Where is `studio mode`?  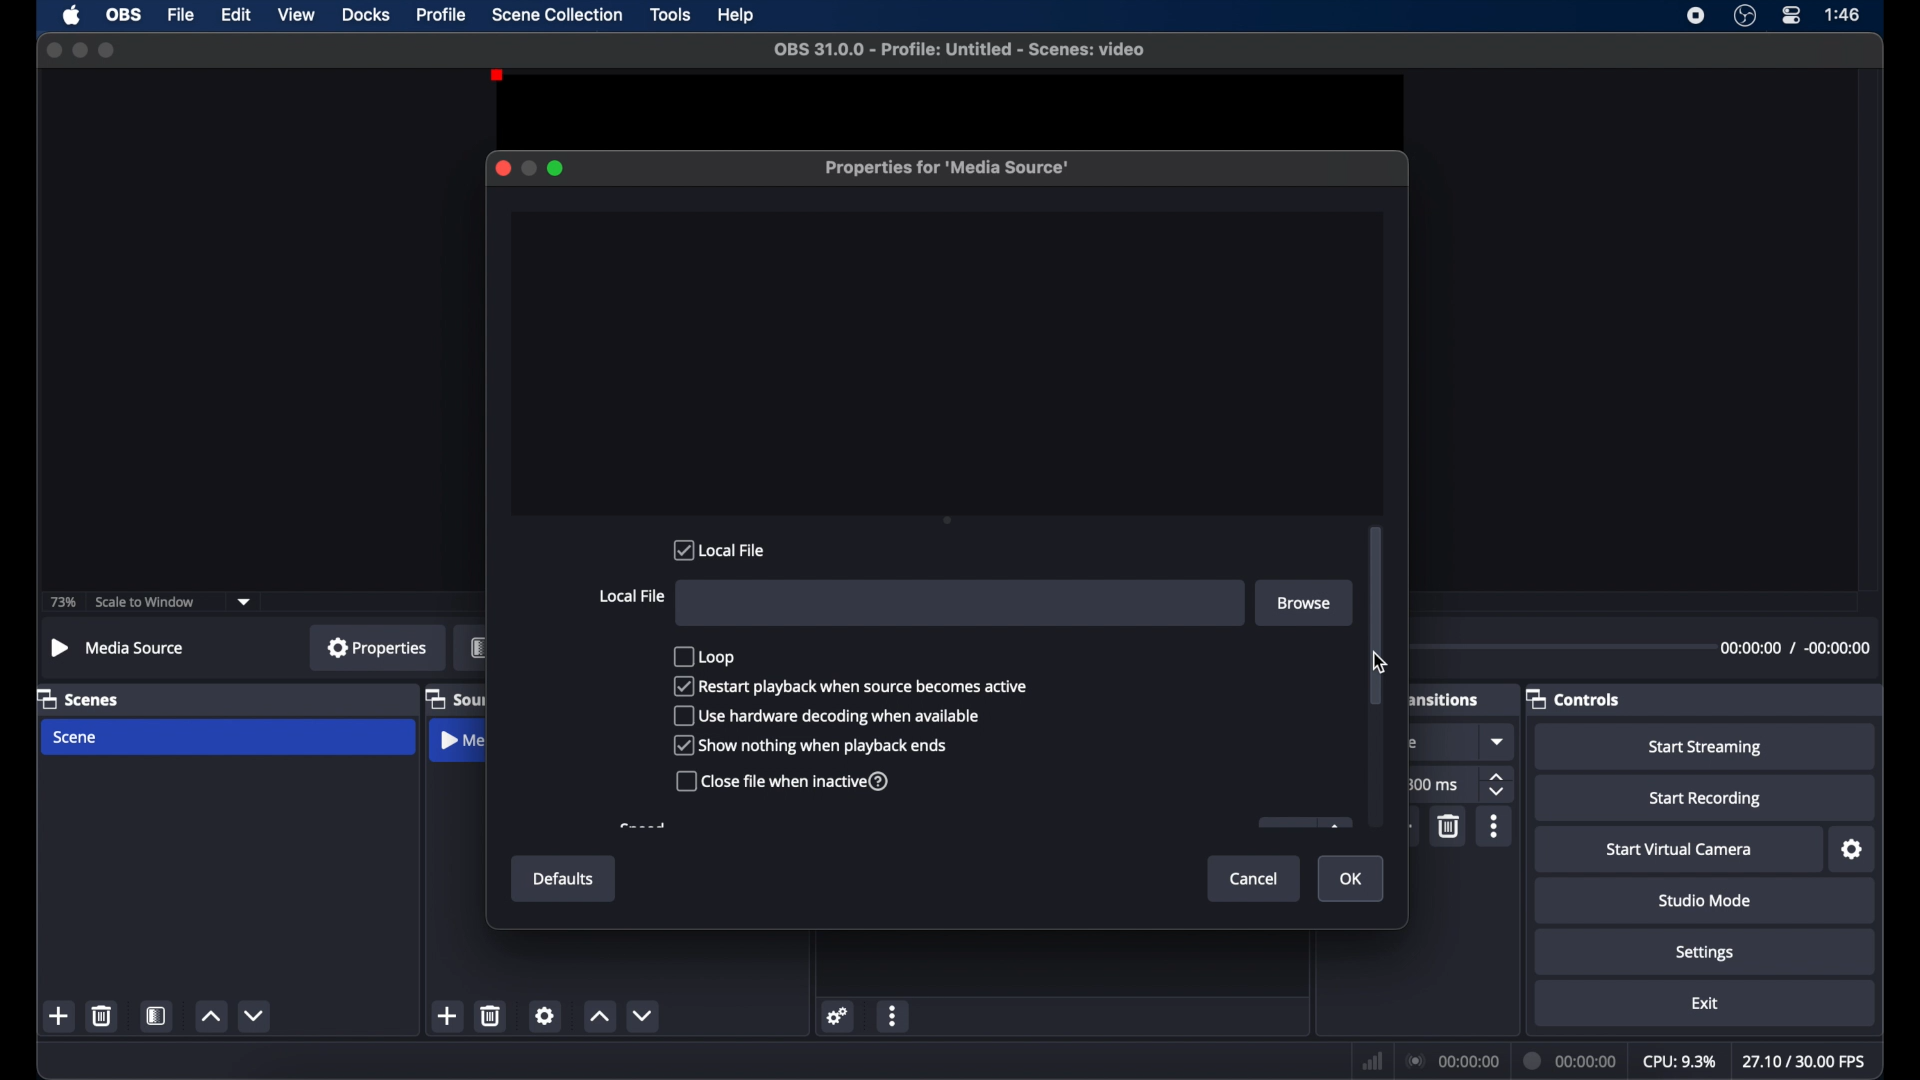 studio mode is located at coordinates (1706, 900).